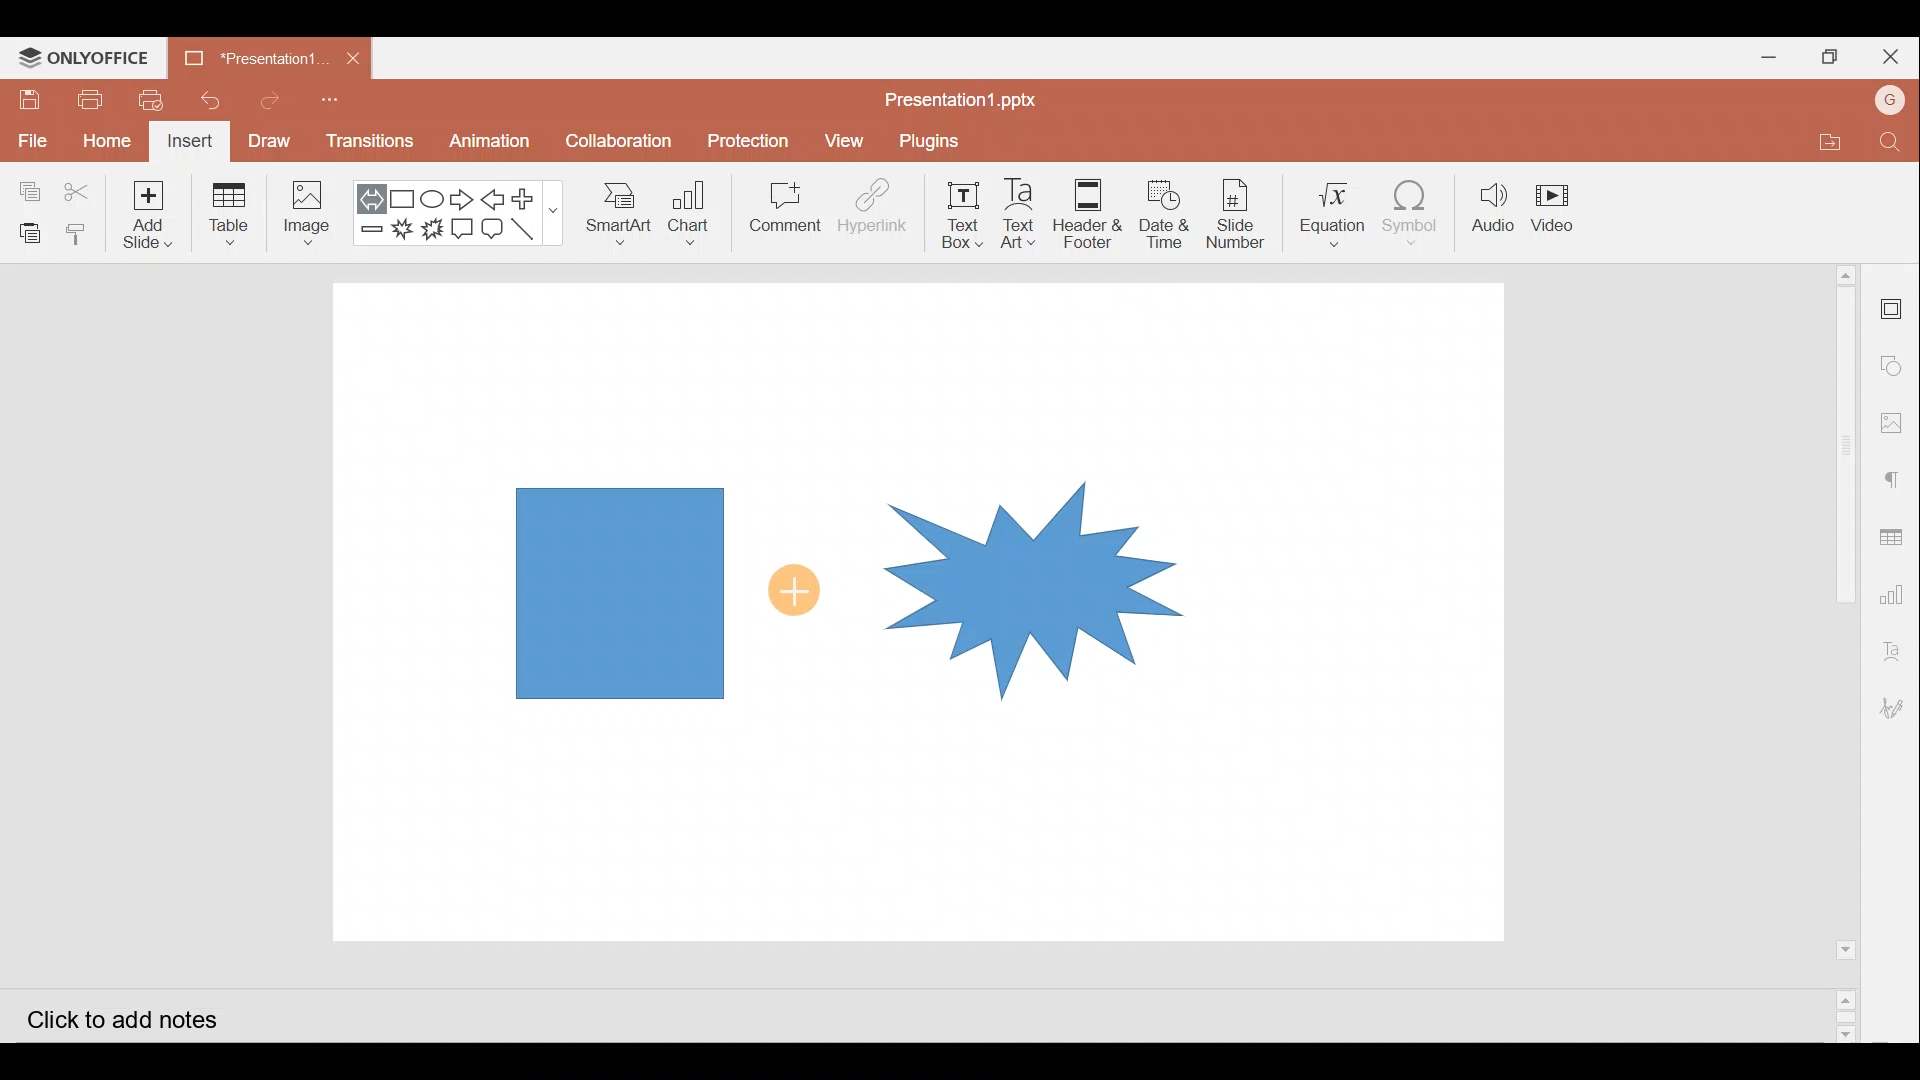  What do you see at coordinates (191, 143) in the screenshot?
I see `Insert` at bounding box center [191, 143].